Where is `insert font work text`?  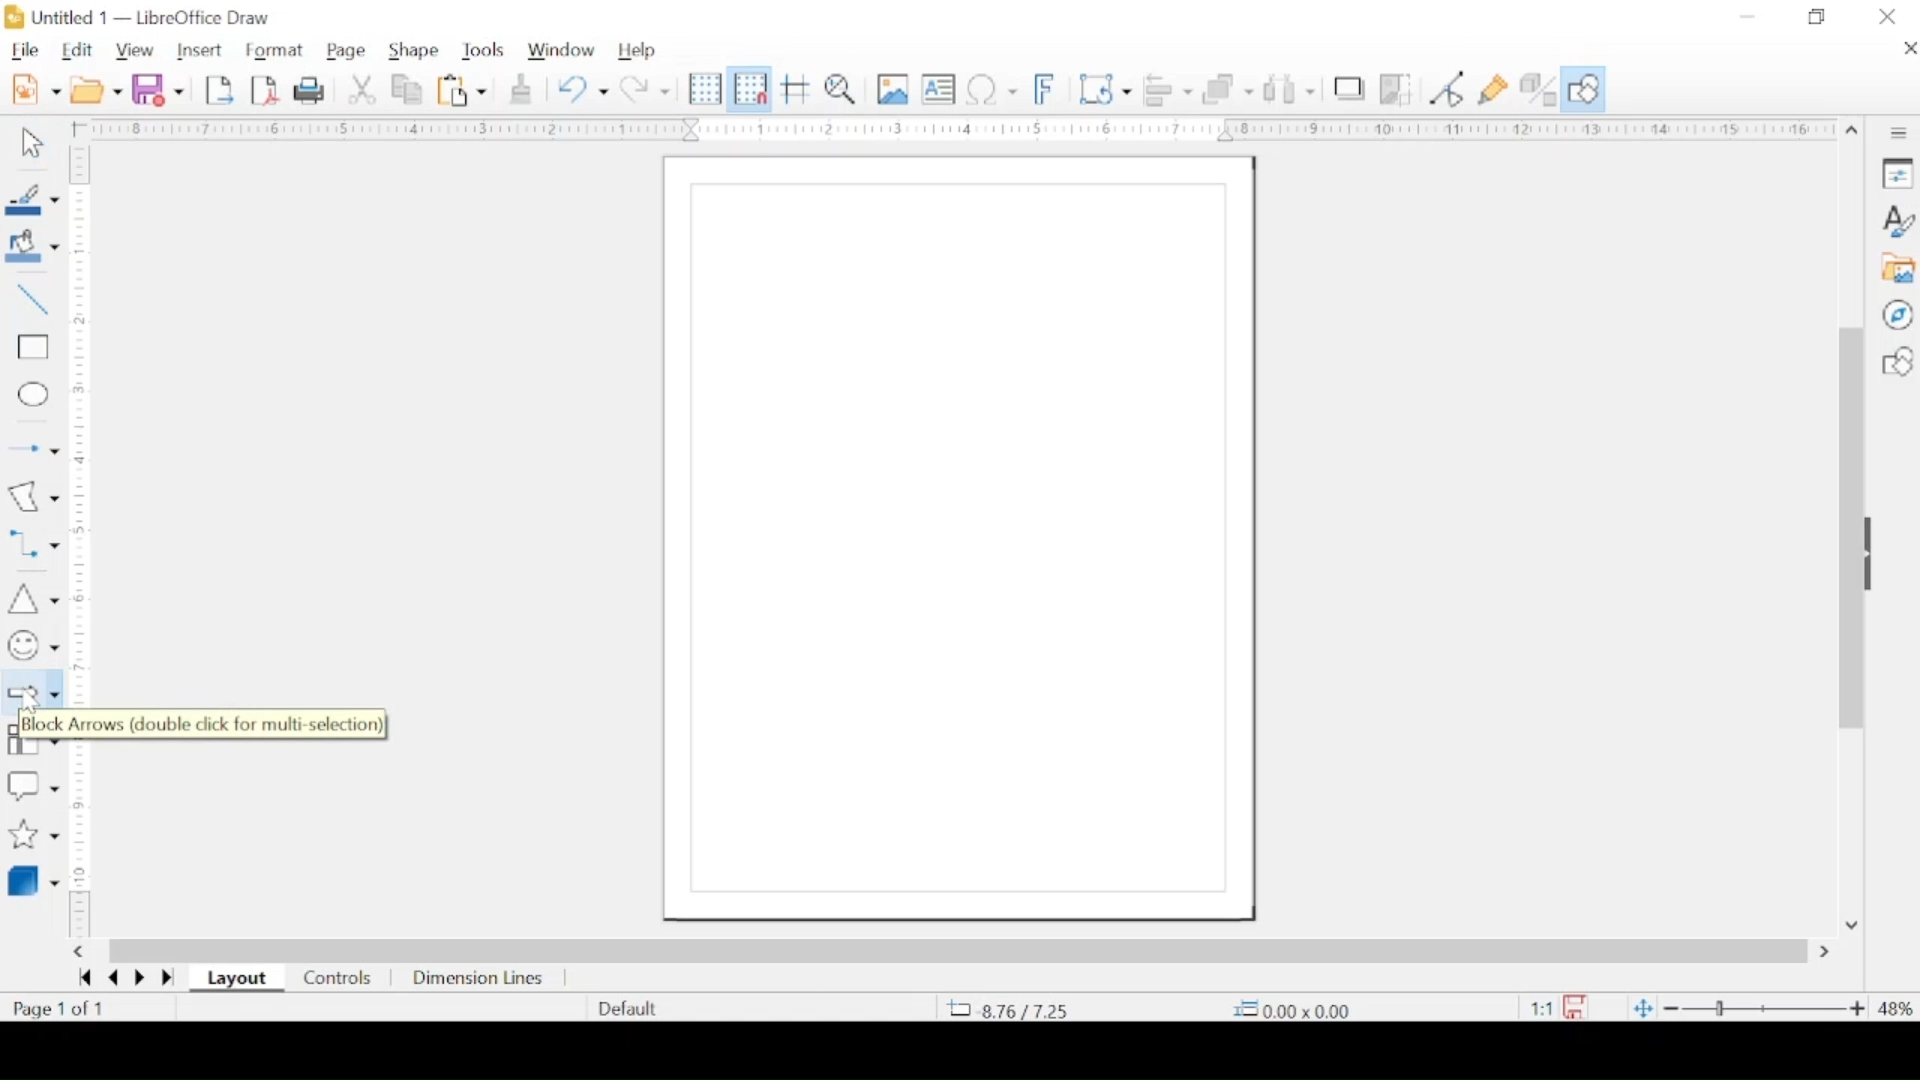 insert font work text is located at coordinates (1045, 88).